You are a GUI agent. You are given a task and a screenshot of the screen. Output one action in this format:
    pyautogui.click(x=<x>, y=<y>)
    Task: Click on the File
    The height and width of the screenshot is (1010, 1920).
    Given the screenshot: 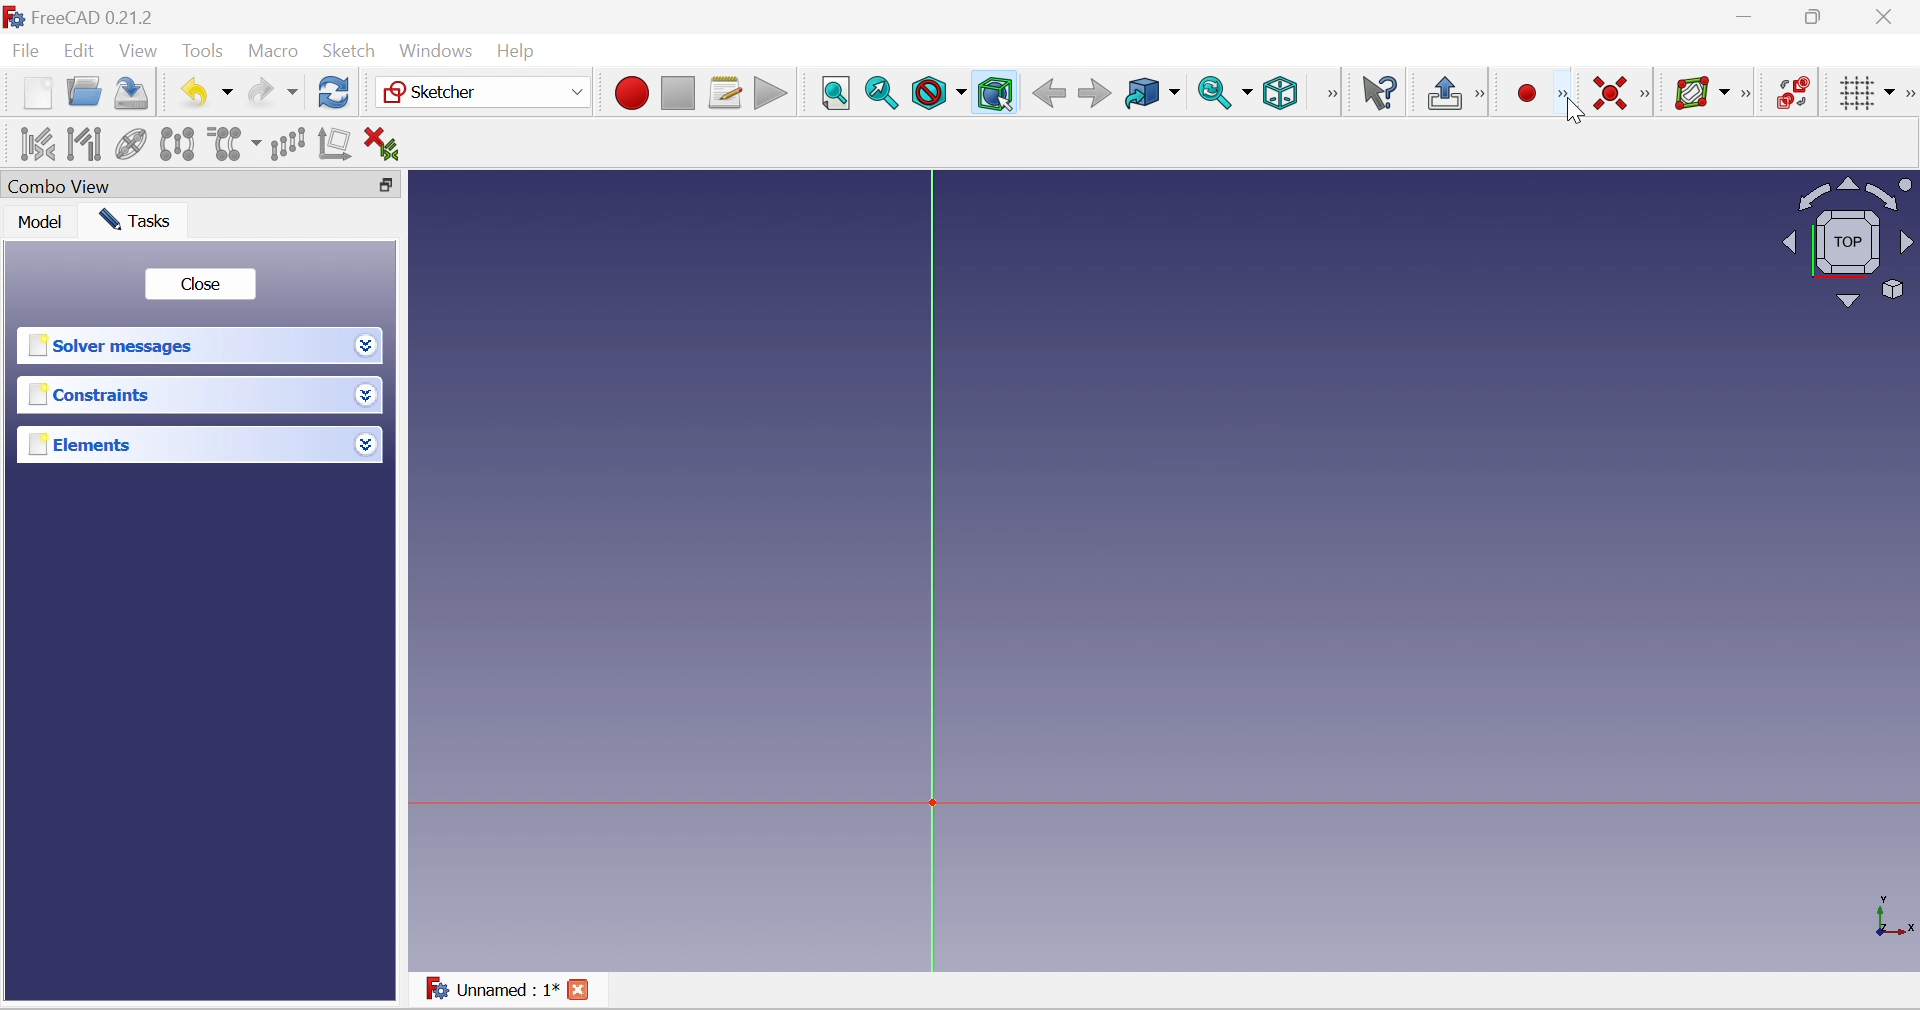 What is the action you would take?
    pyautogui.click(x=25, y=50)
    